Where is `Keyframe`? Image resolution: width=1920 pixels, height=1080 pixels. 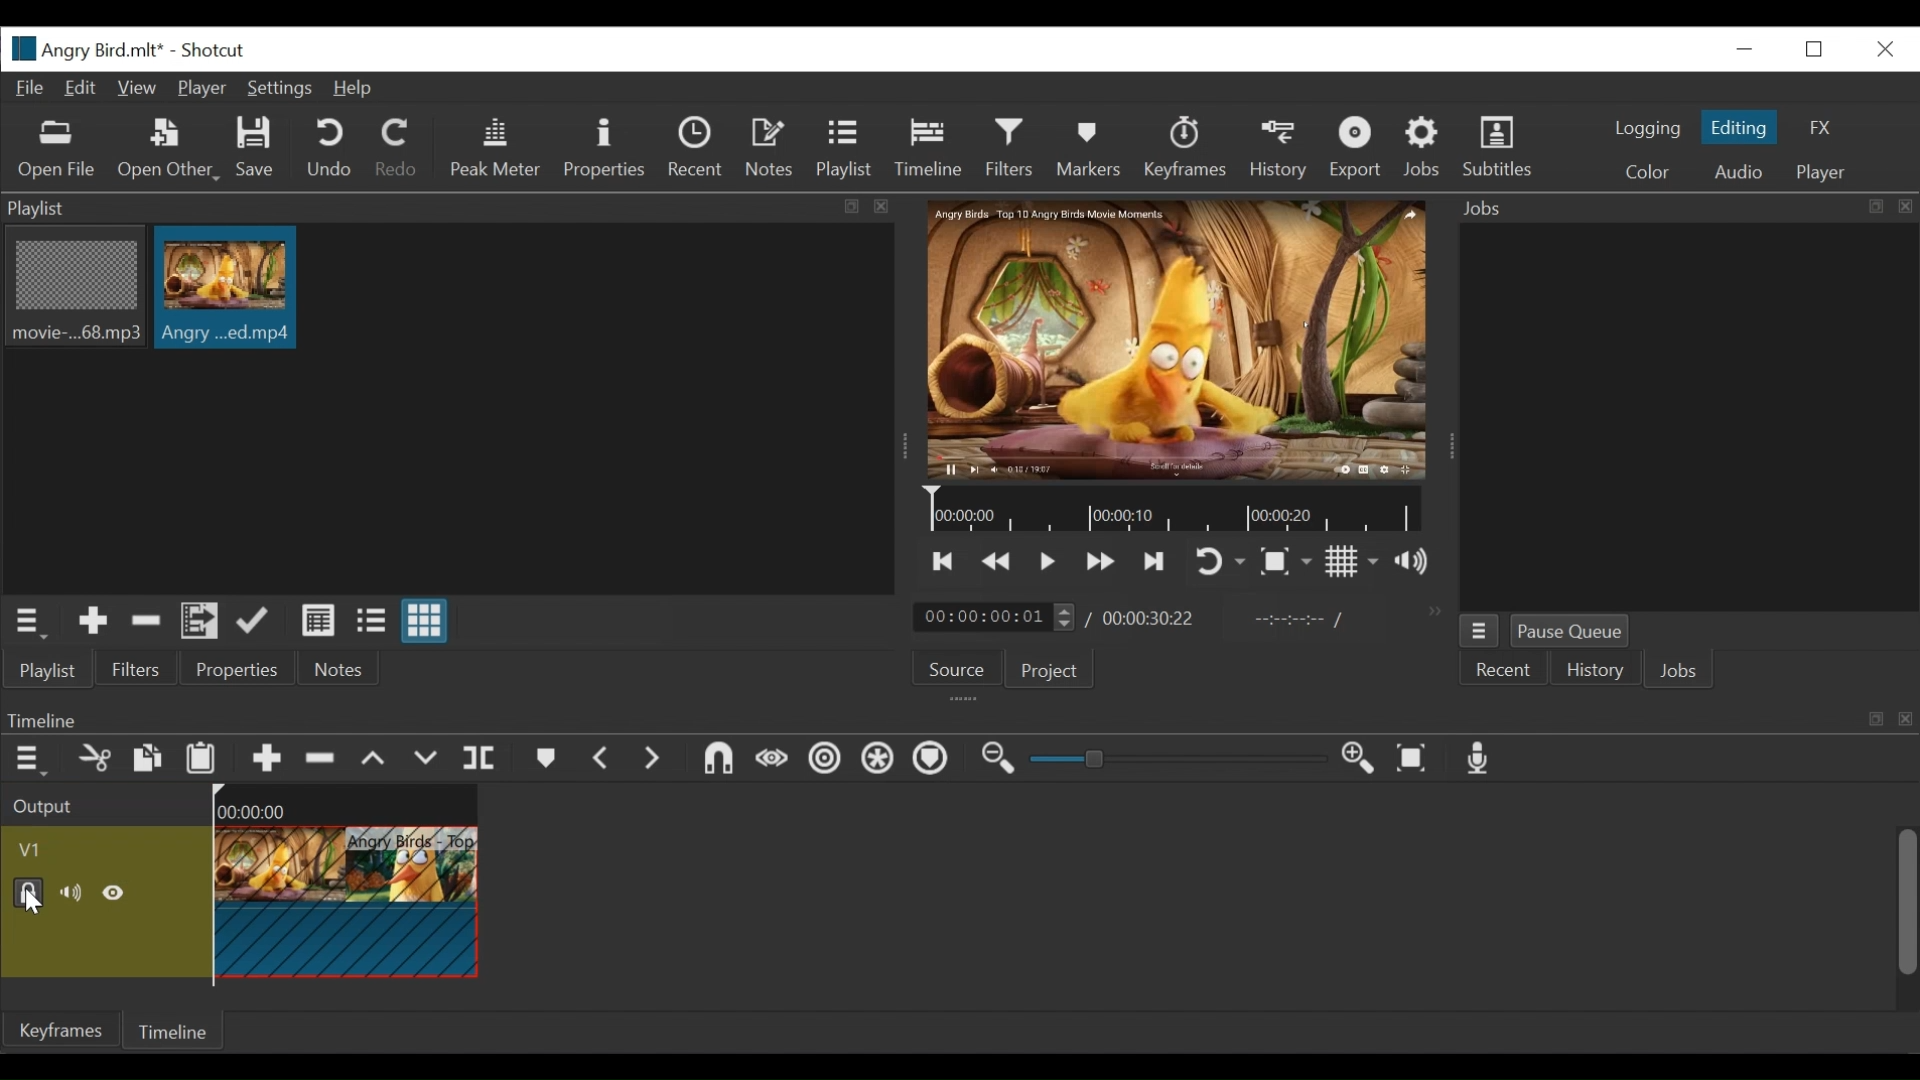 Keyframe is located at coordinates (56, 1029).